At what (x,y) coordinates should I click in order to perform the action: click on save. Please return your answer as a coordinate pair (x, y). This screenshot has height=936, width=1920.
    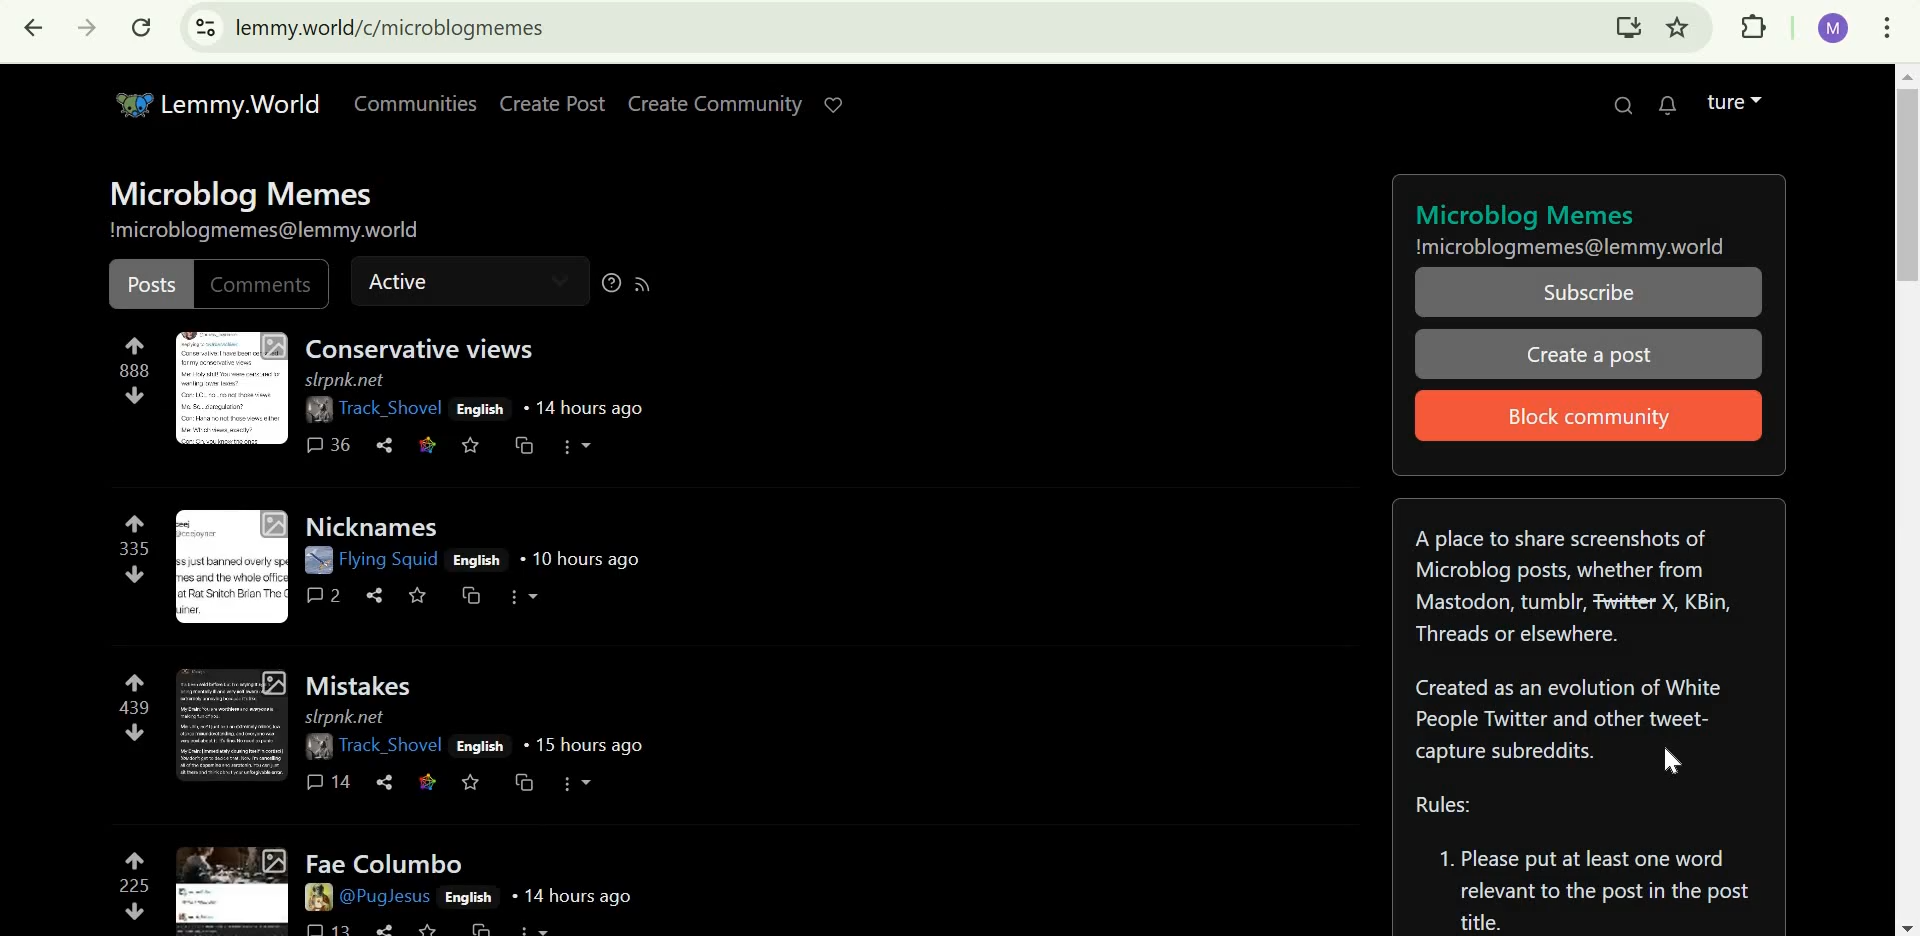
    Looking at the image, I should click on (417, 594).